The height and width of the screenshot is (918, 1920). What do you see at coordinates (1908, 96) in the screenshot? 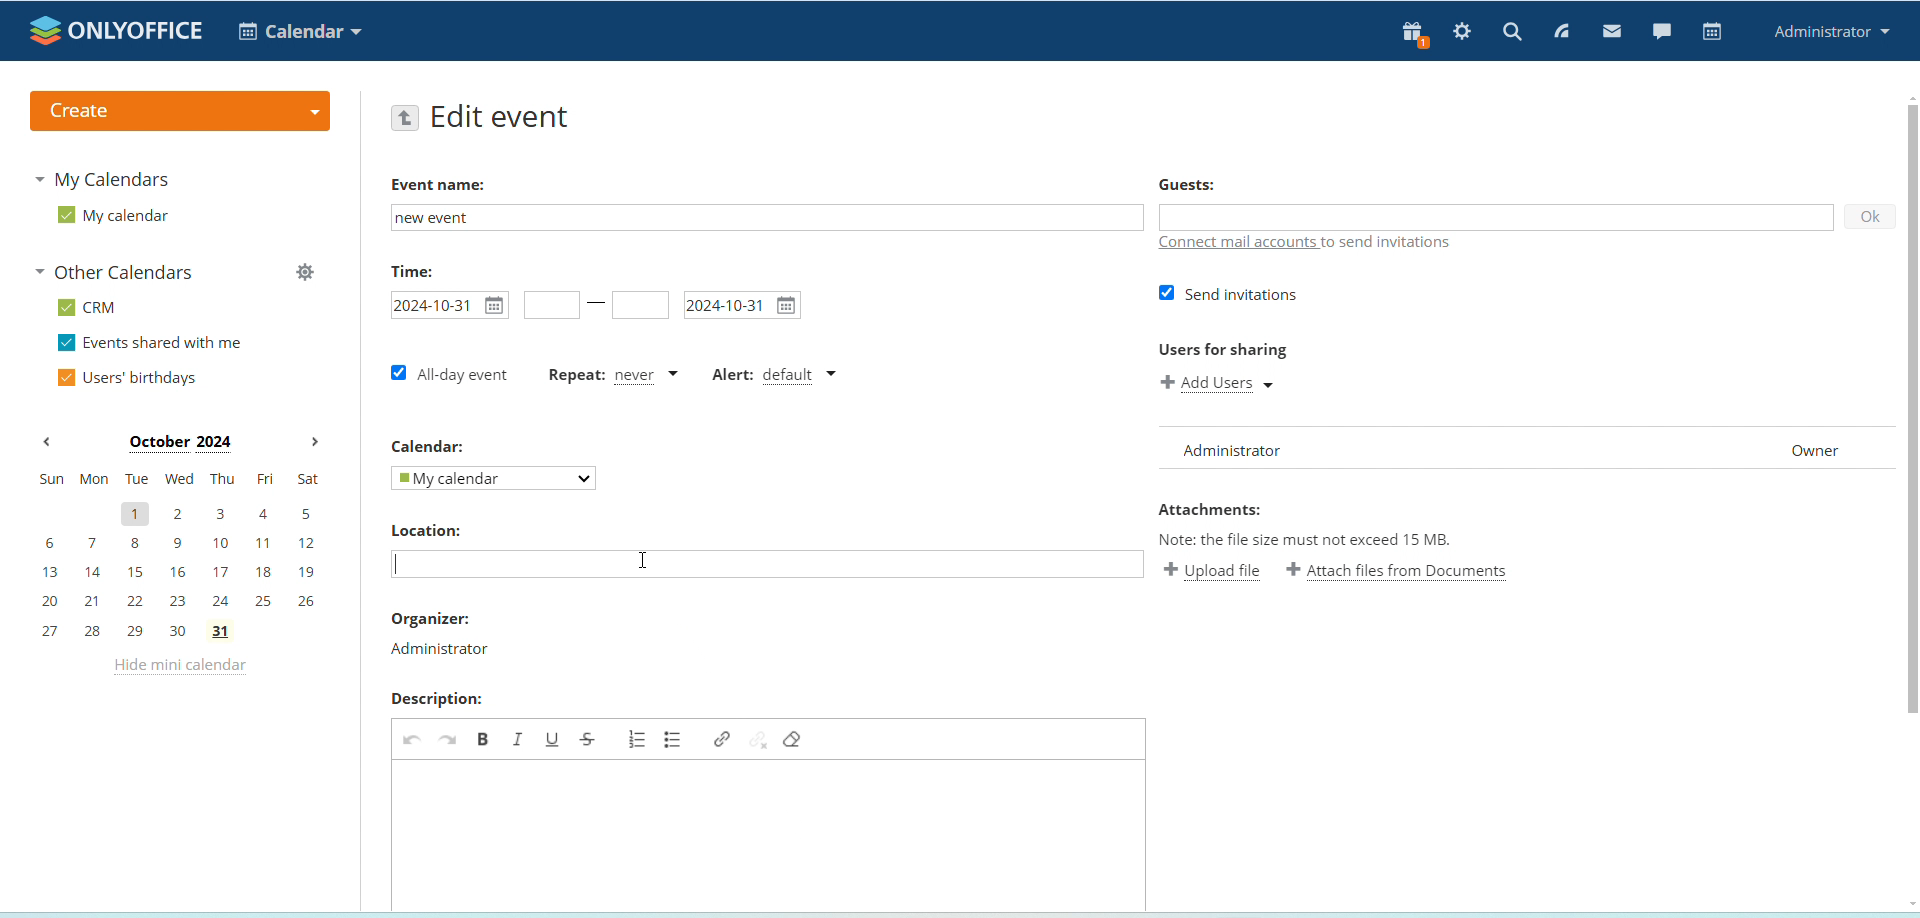
I see `Scroll up` at bounding box center [1908, 96].